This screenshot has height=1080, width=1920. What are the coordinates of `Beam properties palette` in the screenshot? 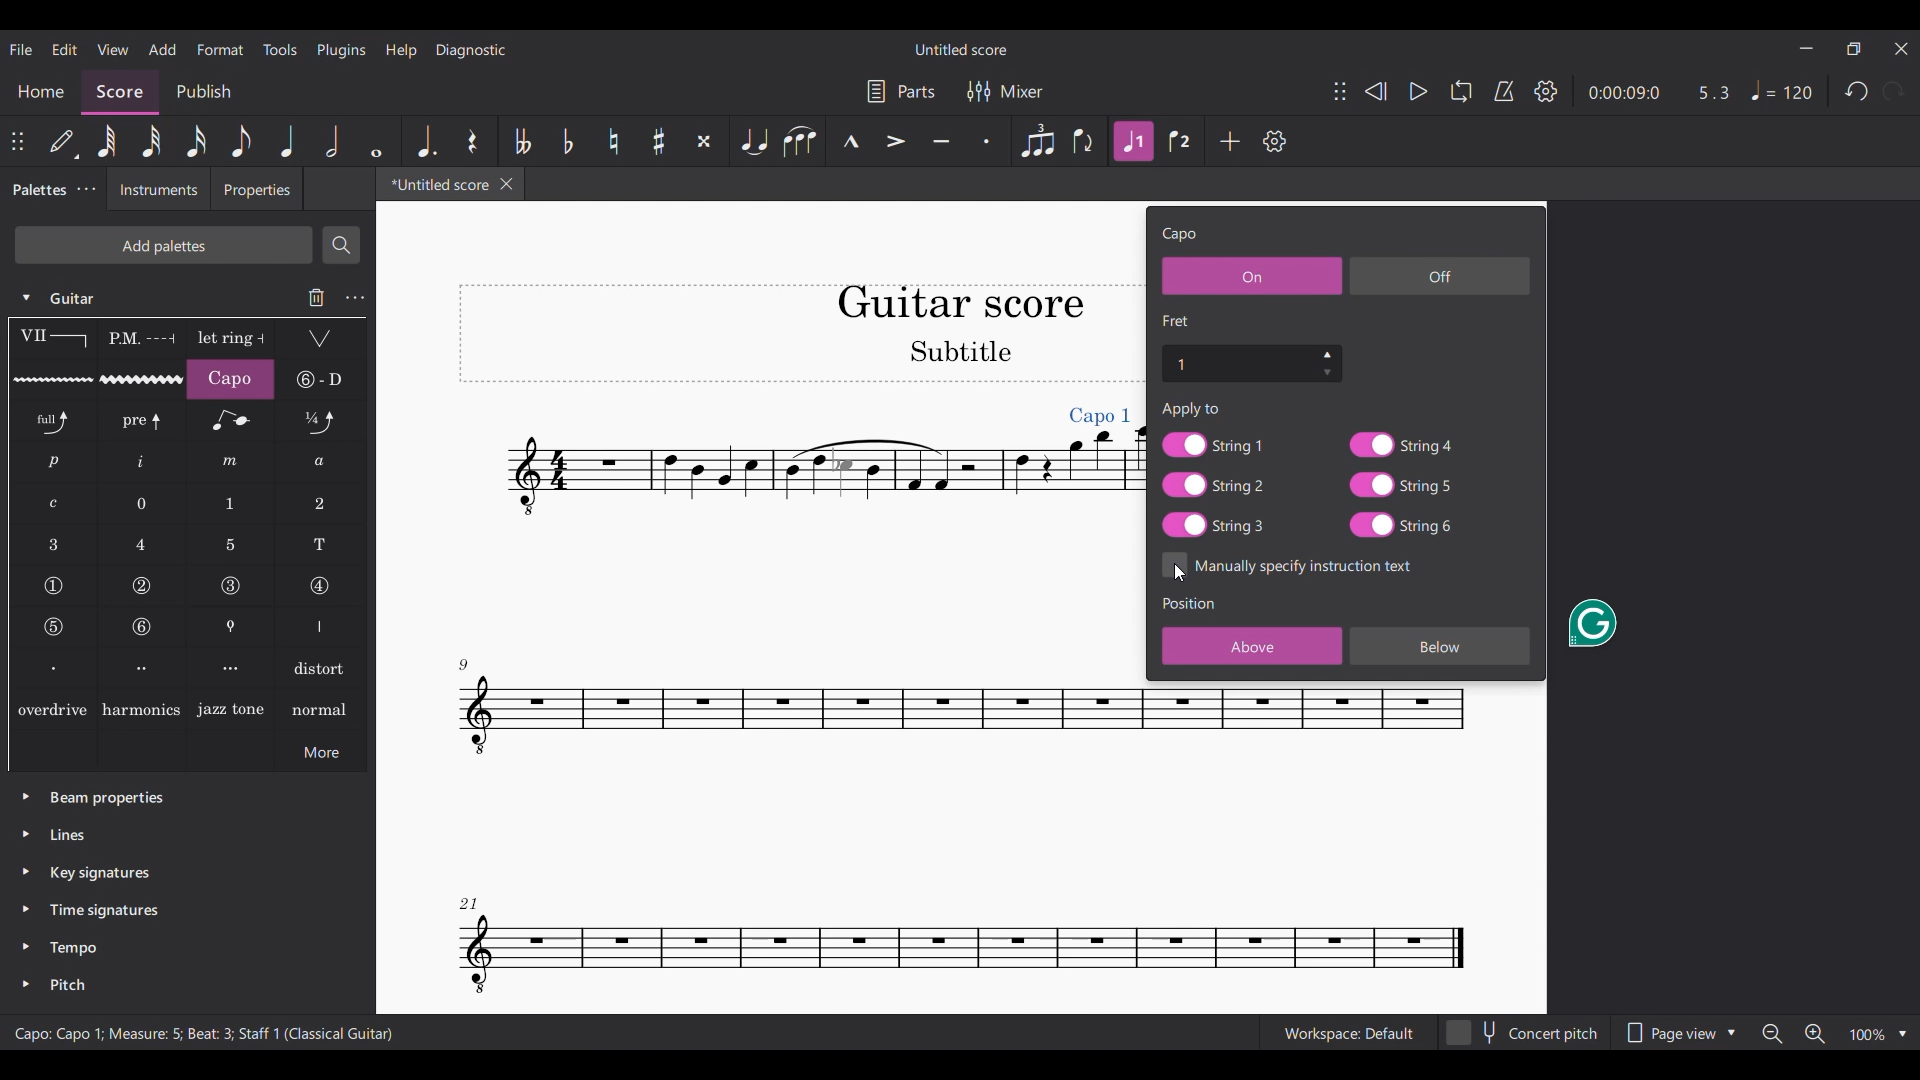 It's located at (107, 799).